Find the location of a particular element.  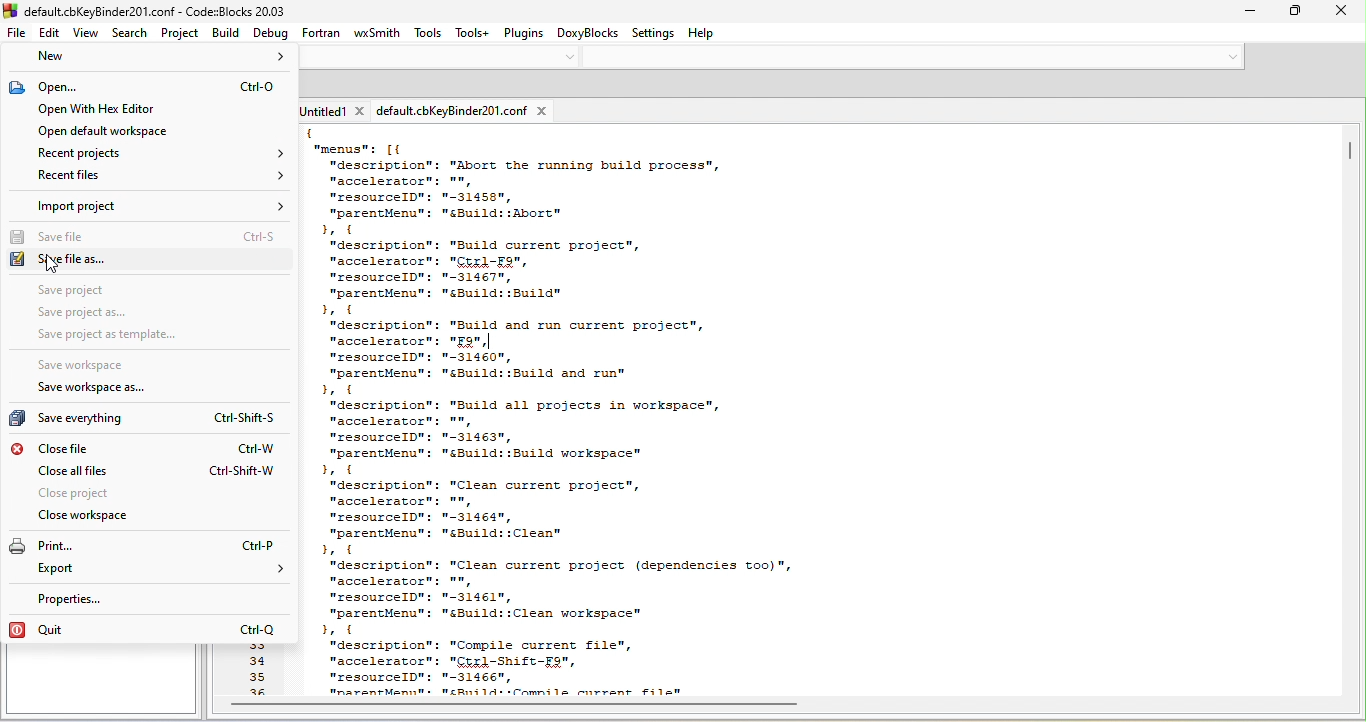

wxsmith is located at coordinates (378, 32).